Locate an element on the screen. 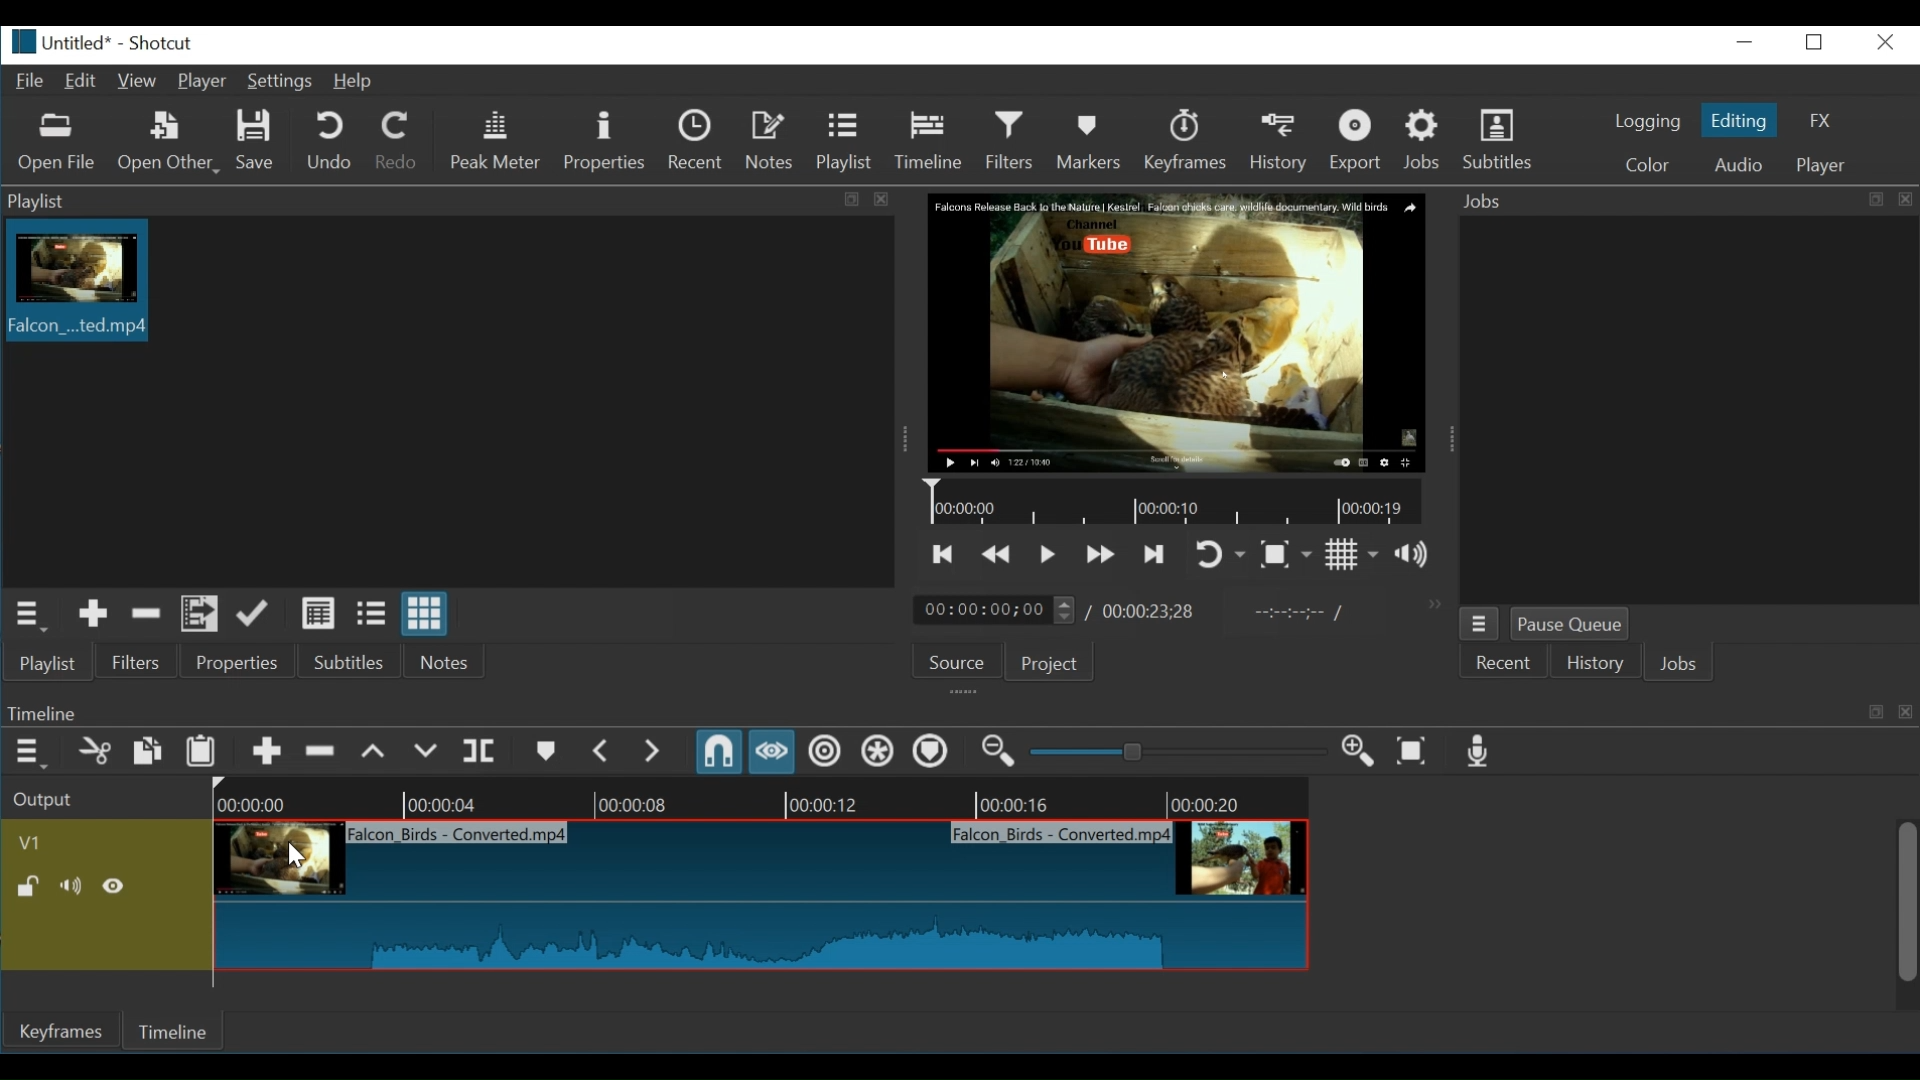  View as icon is located at coordinates (427, 613).